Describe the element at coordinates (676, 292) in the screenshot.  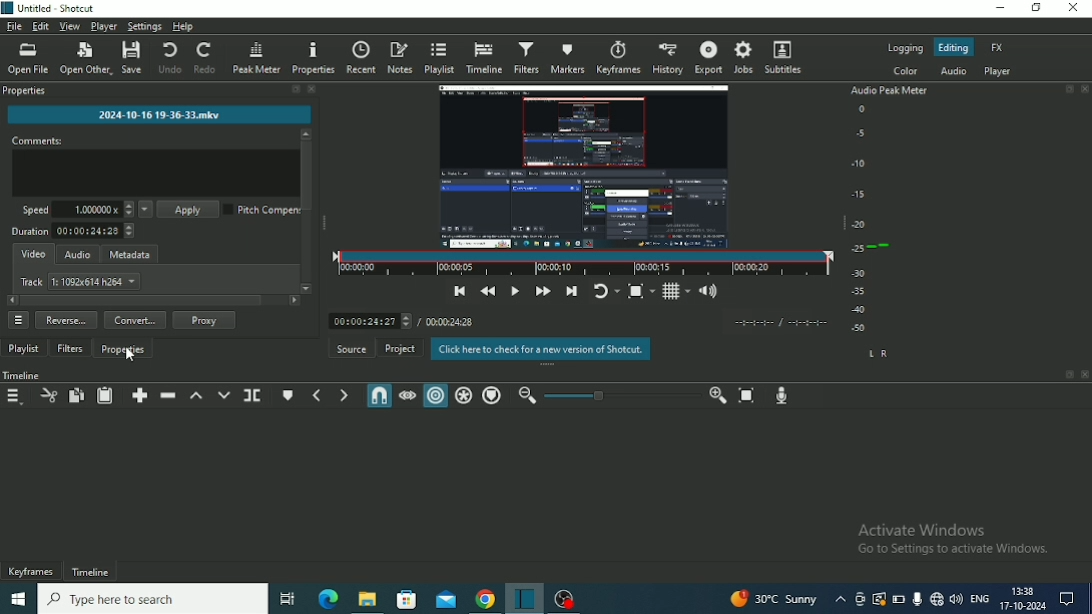
I see `Toggle grid display on the player` at that location.